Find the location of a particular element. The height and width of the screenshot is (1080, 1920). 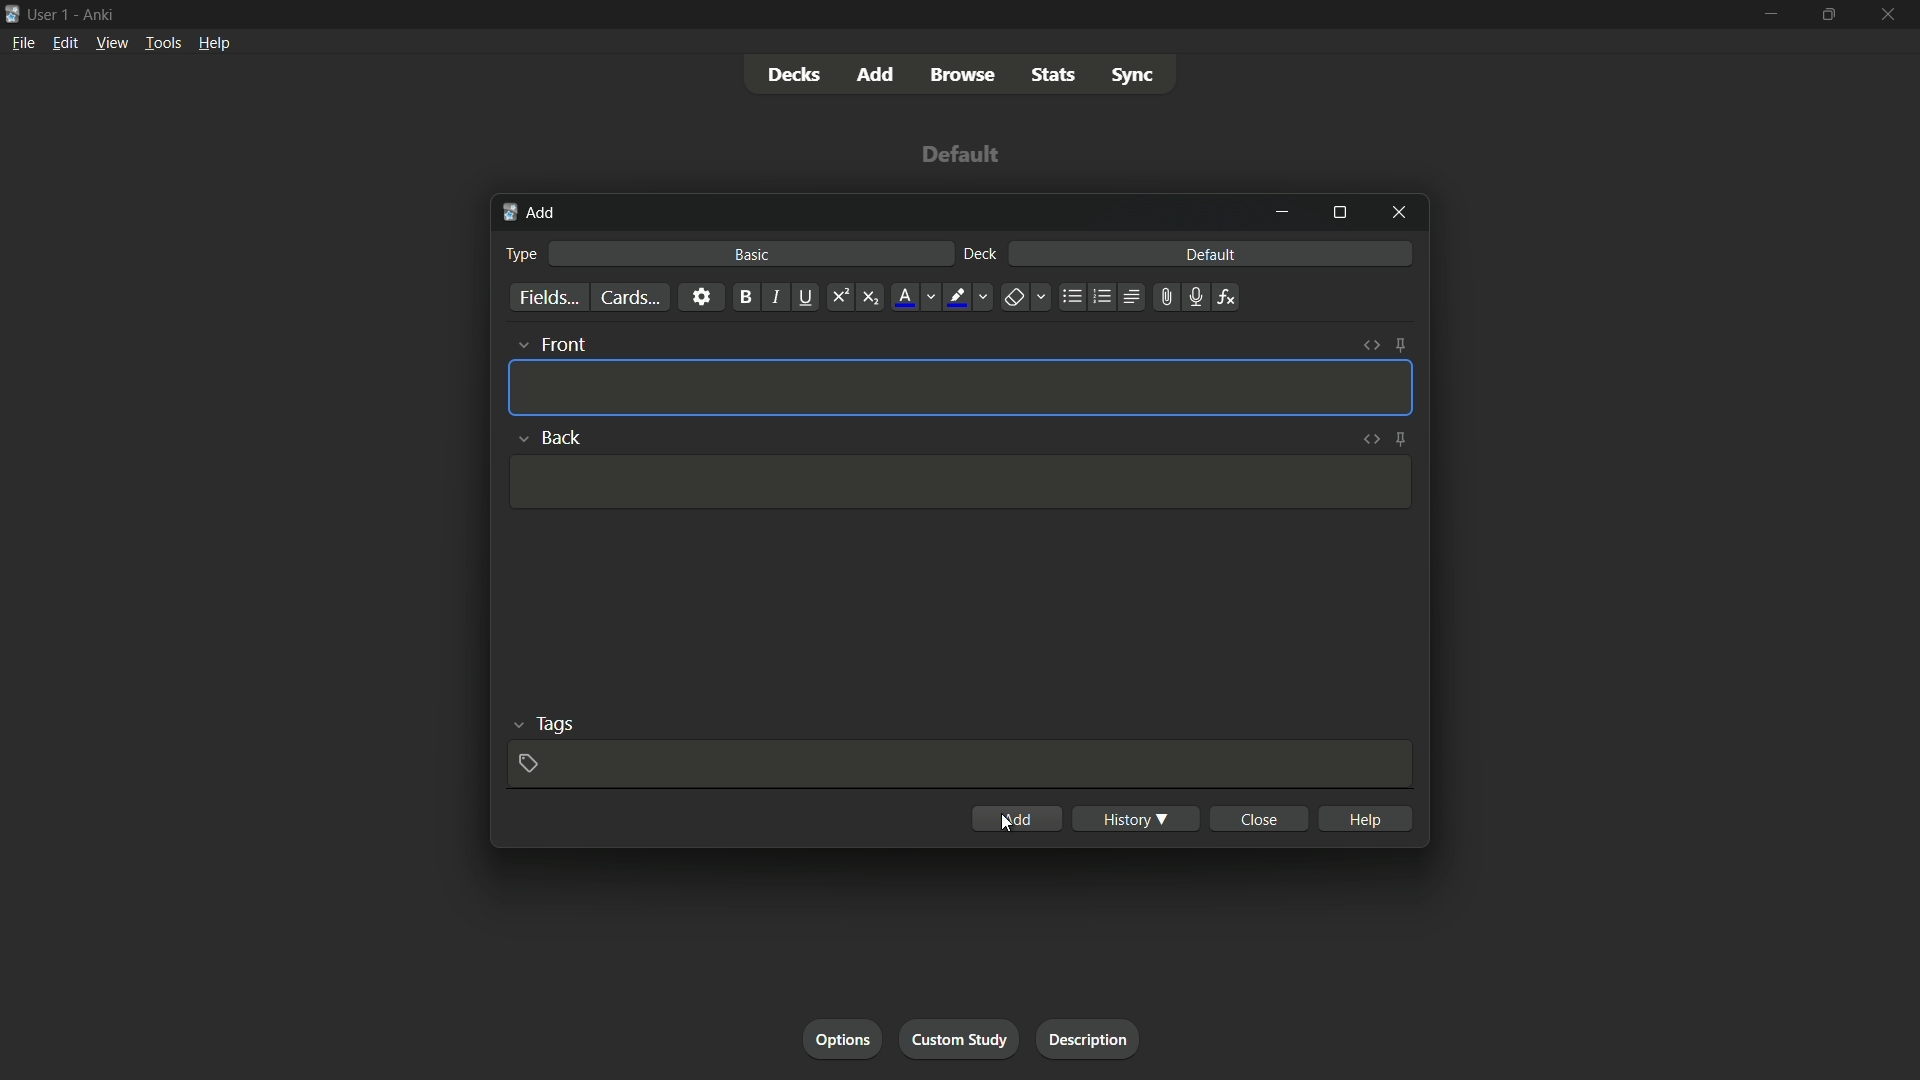

edit is located at coordinates (64, 44).